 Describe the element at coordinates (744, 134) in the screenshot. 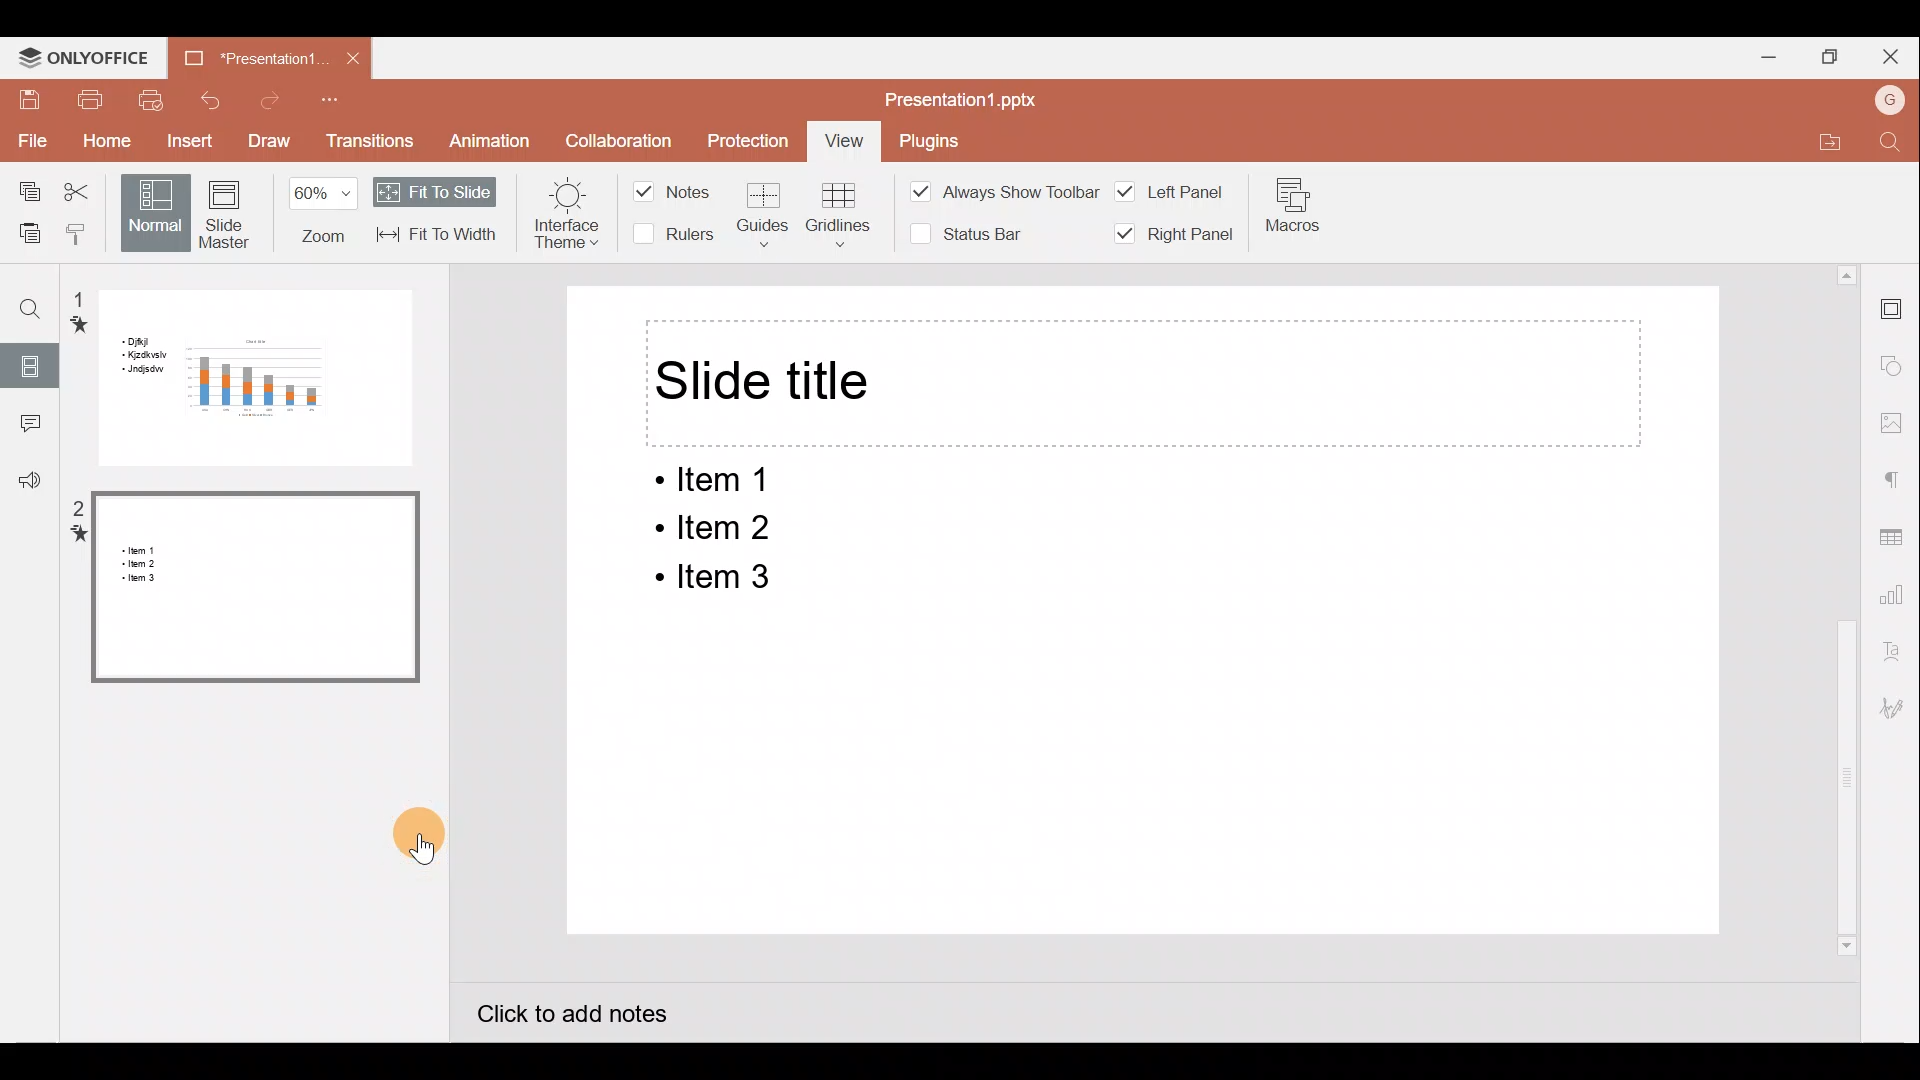

I see `Protection` at that location.